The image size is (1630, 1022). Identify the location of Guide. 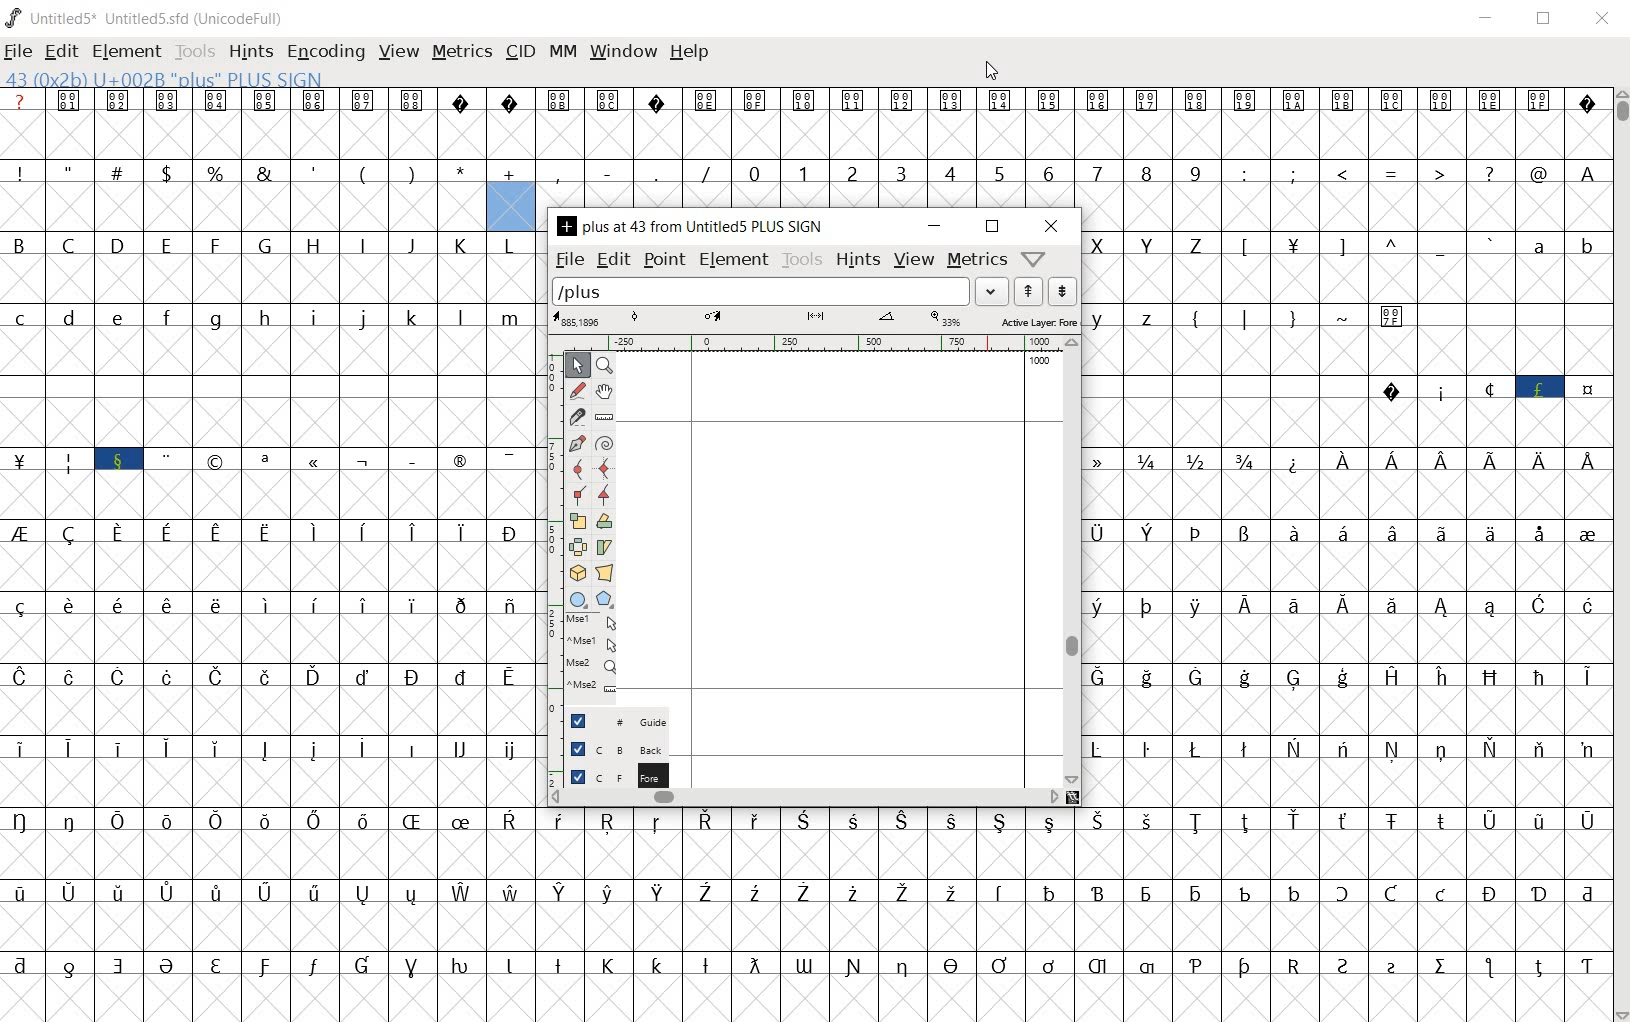
(611, 719).